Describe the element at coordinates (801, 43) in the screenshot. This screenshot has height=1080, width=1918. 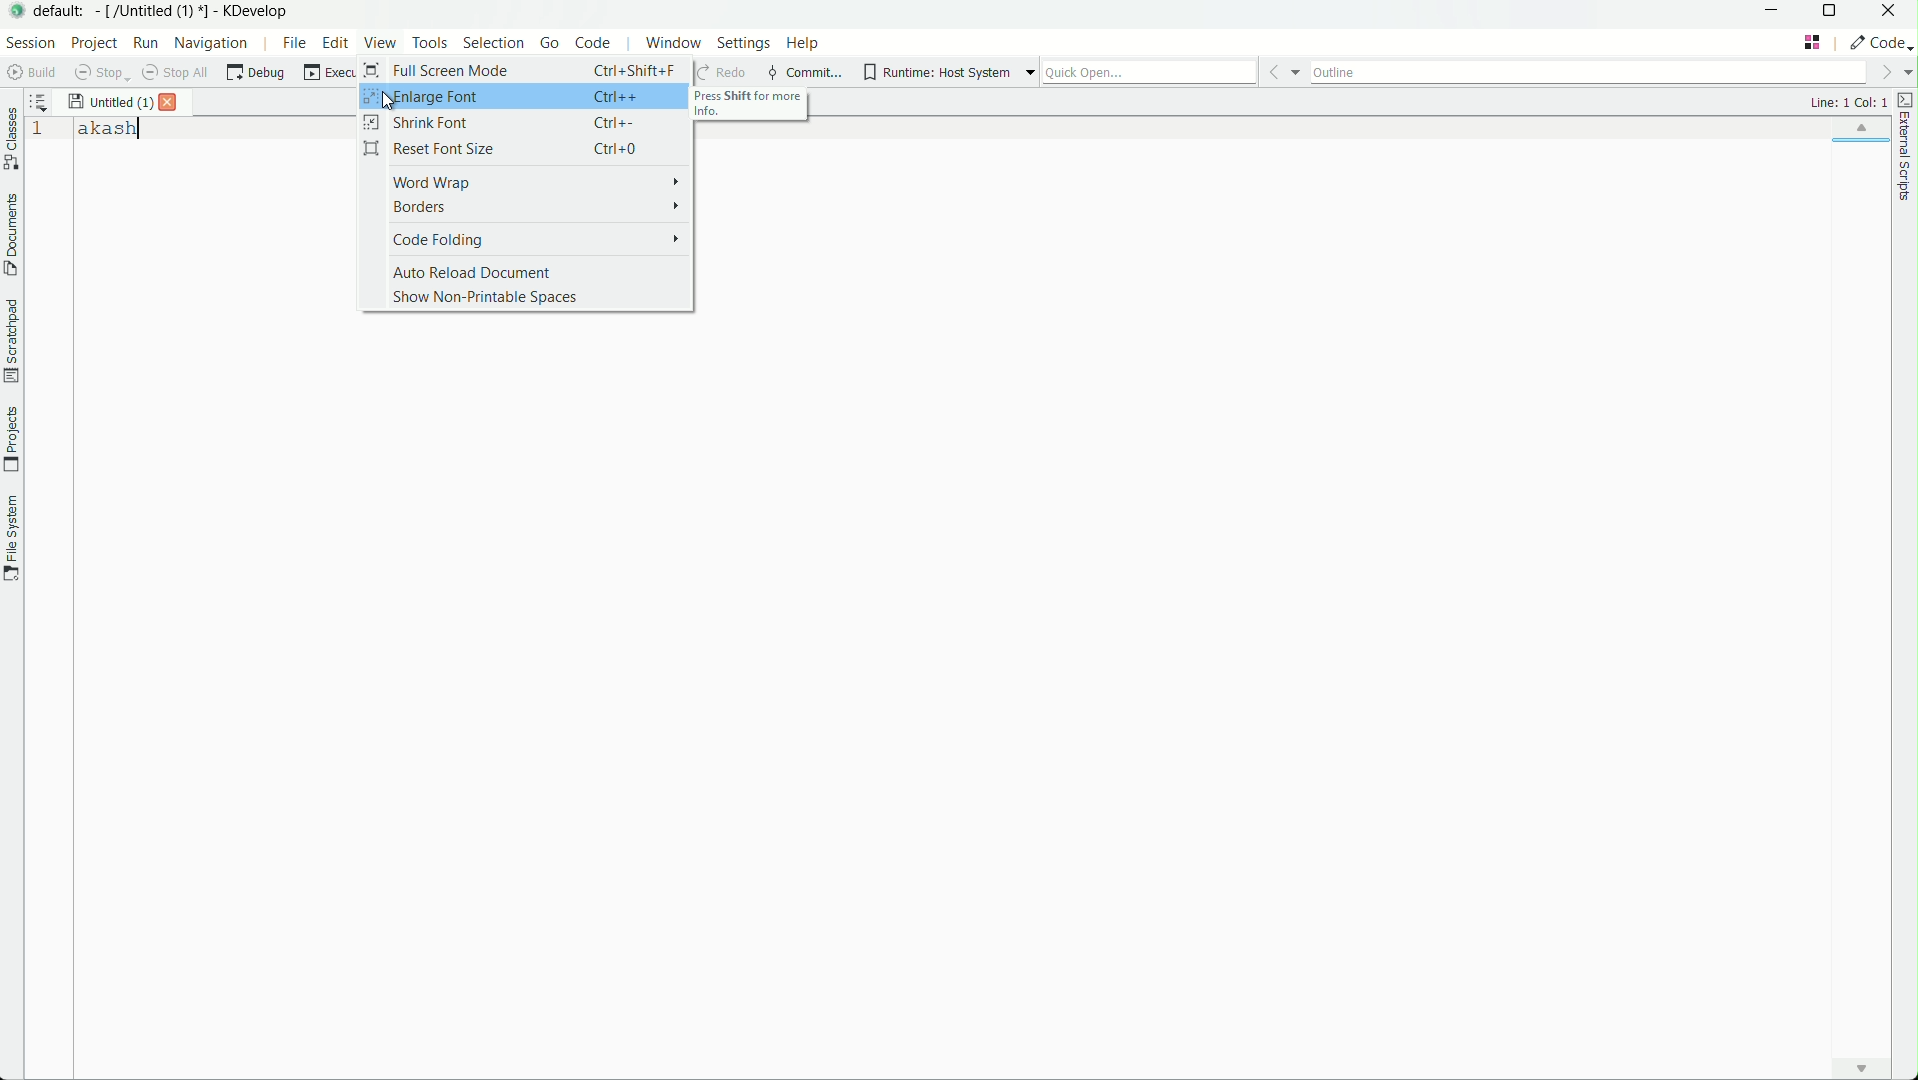
I see `help` at that location.